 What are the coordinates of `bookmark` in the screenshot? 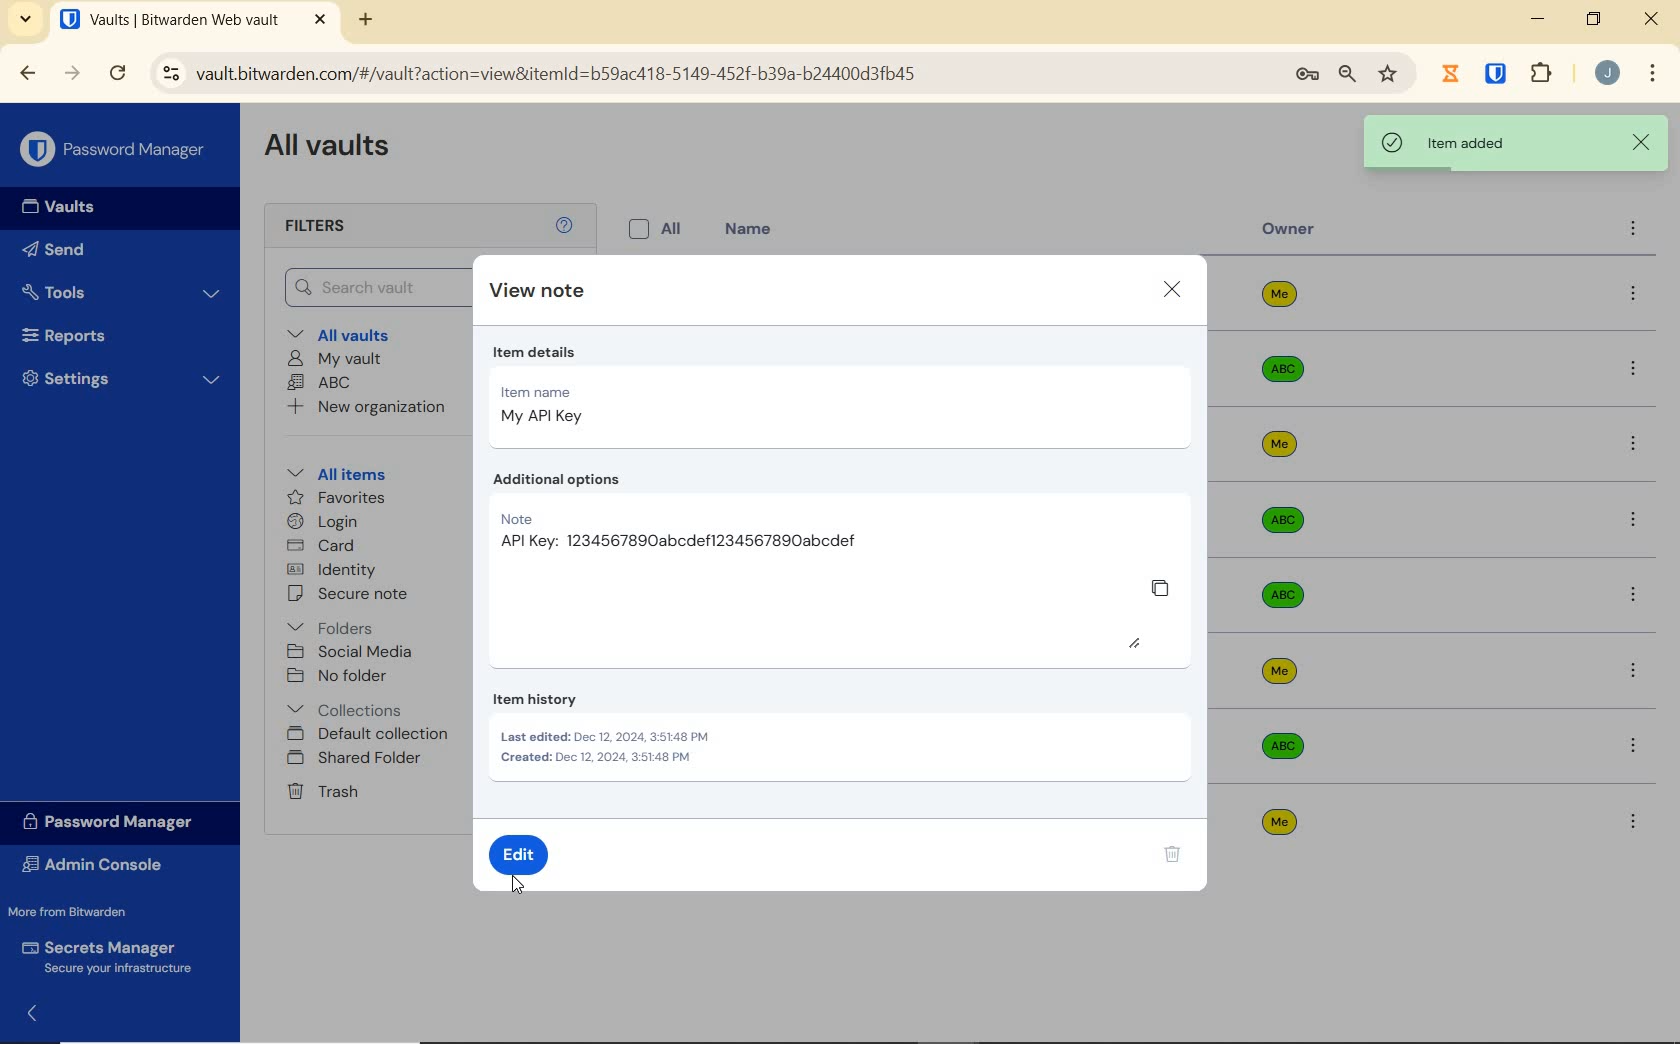 It's located at (1388, 75).